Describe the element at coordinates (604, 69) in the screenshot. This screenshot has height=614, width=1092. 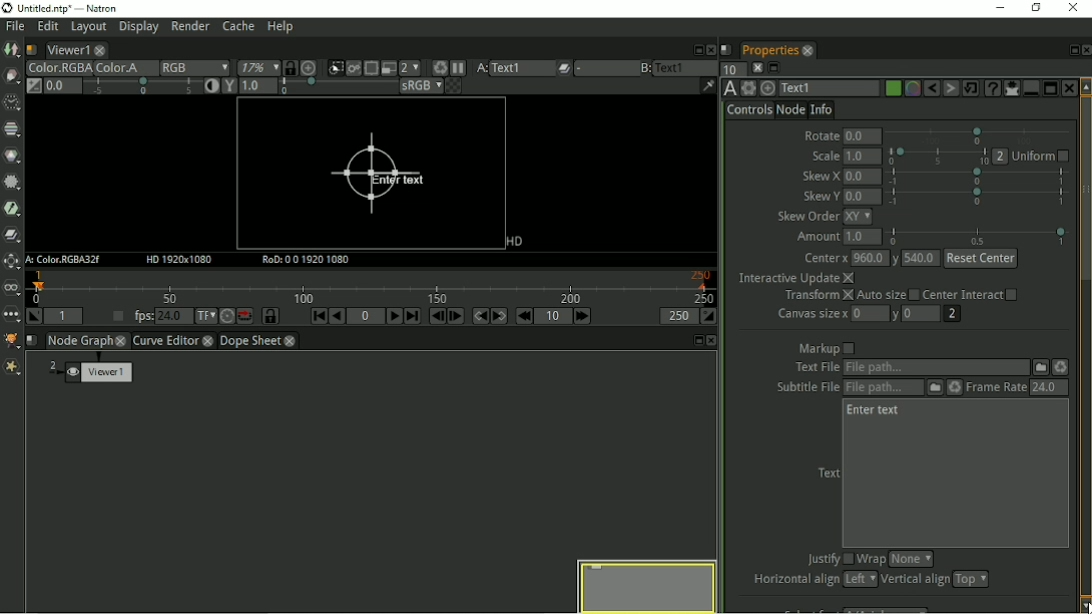
I see `menu` at that location.